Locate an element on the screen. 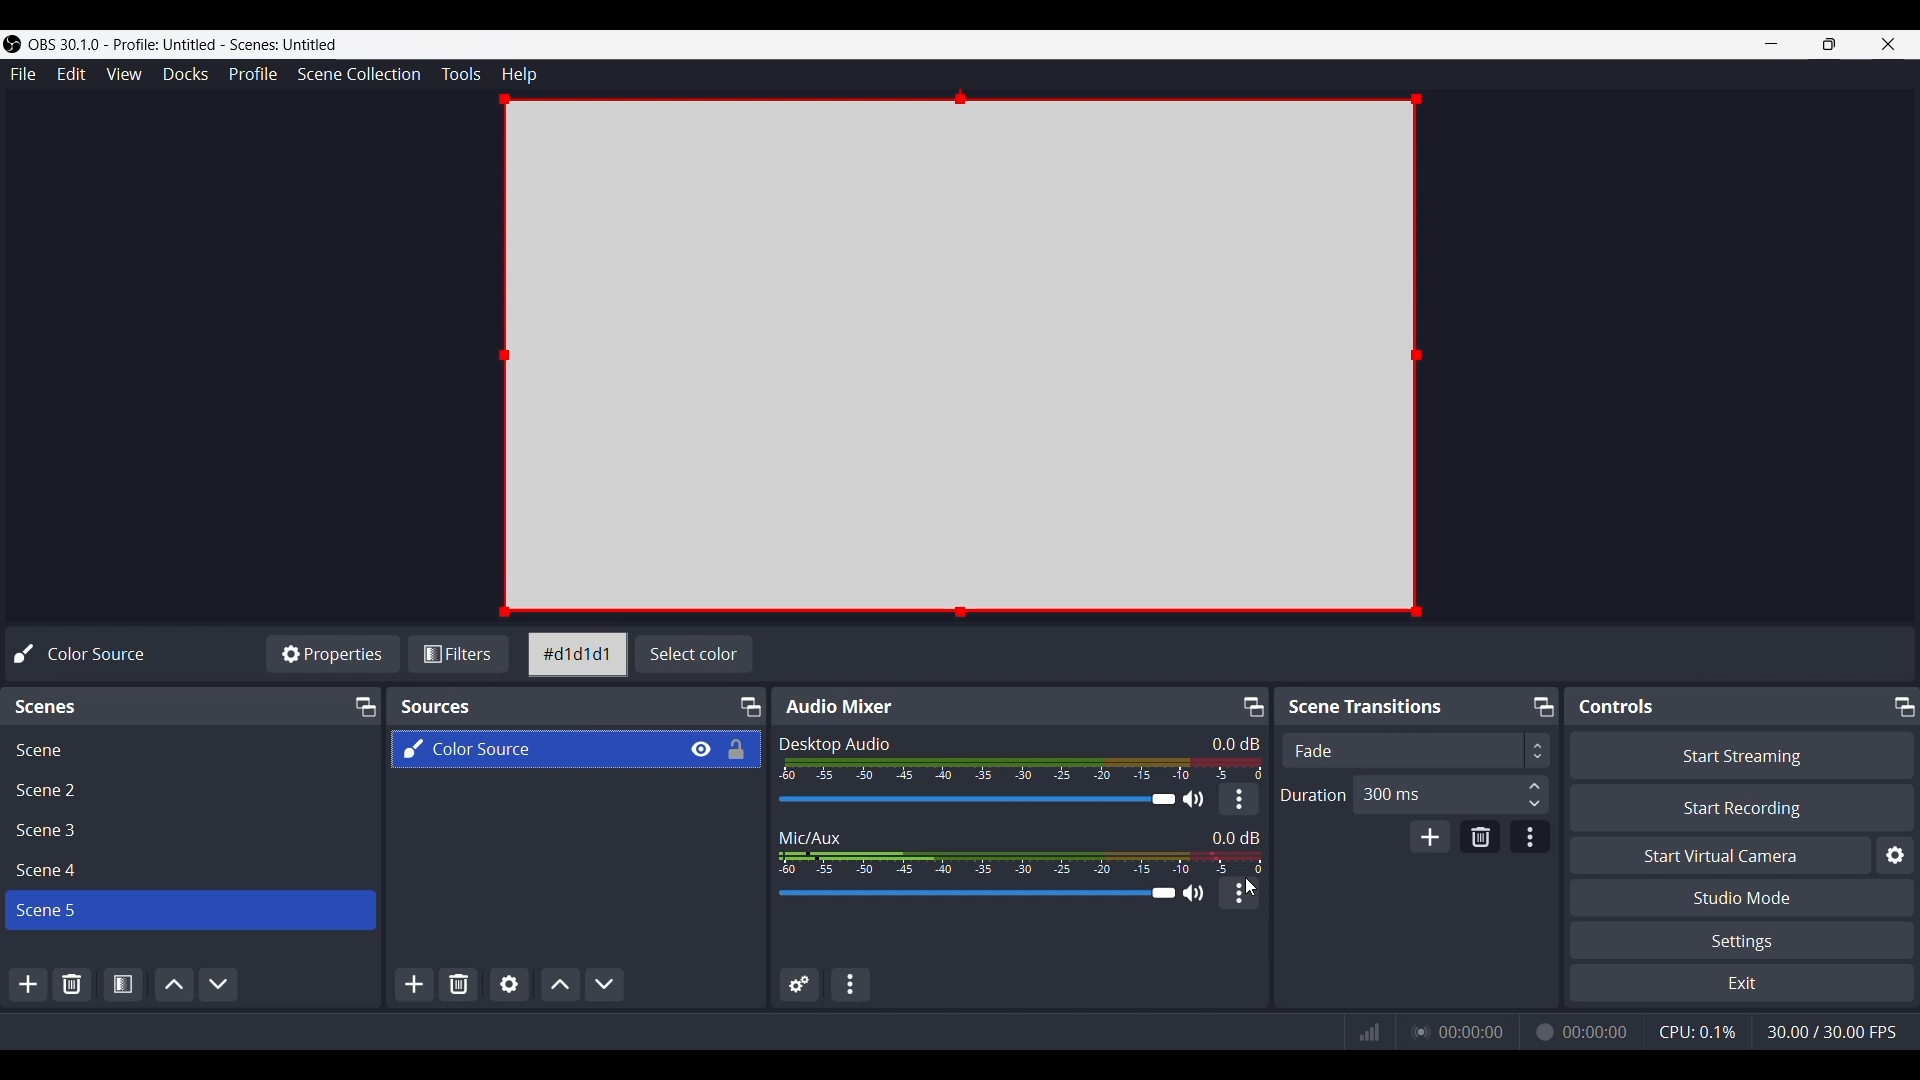 Image resolution: width=1920 pixels, height=1080 pixels. Scene File is located at coordinates (188, 747).